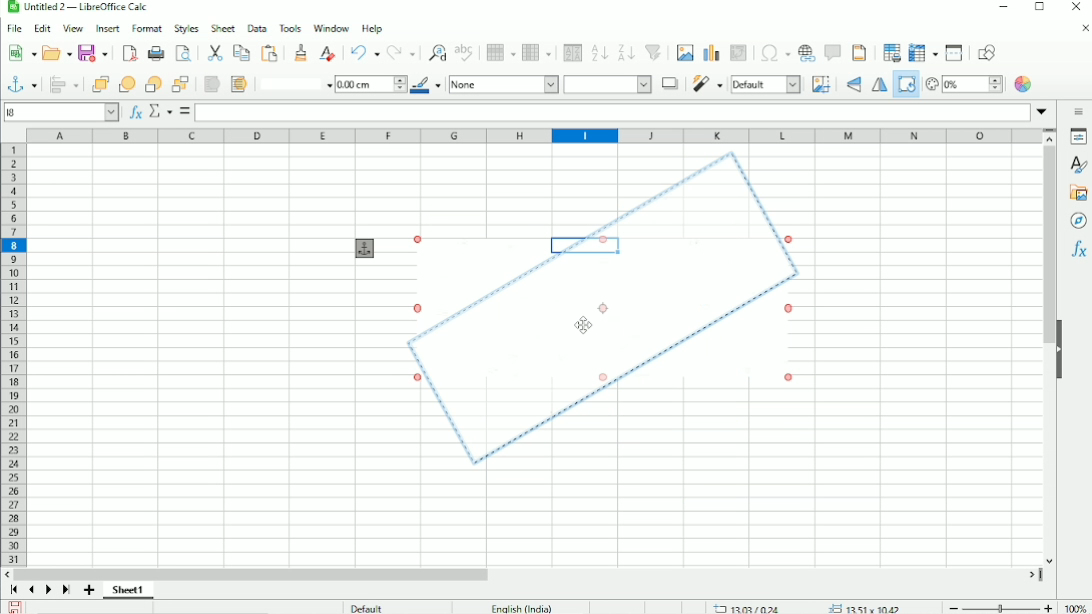  I want to click on To foreground, so click(212, 84).